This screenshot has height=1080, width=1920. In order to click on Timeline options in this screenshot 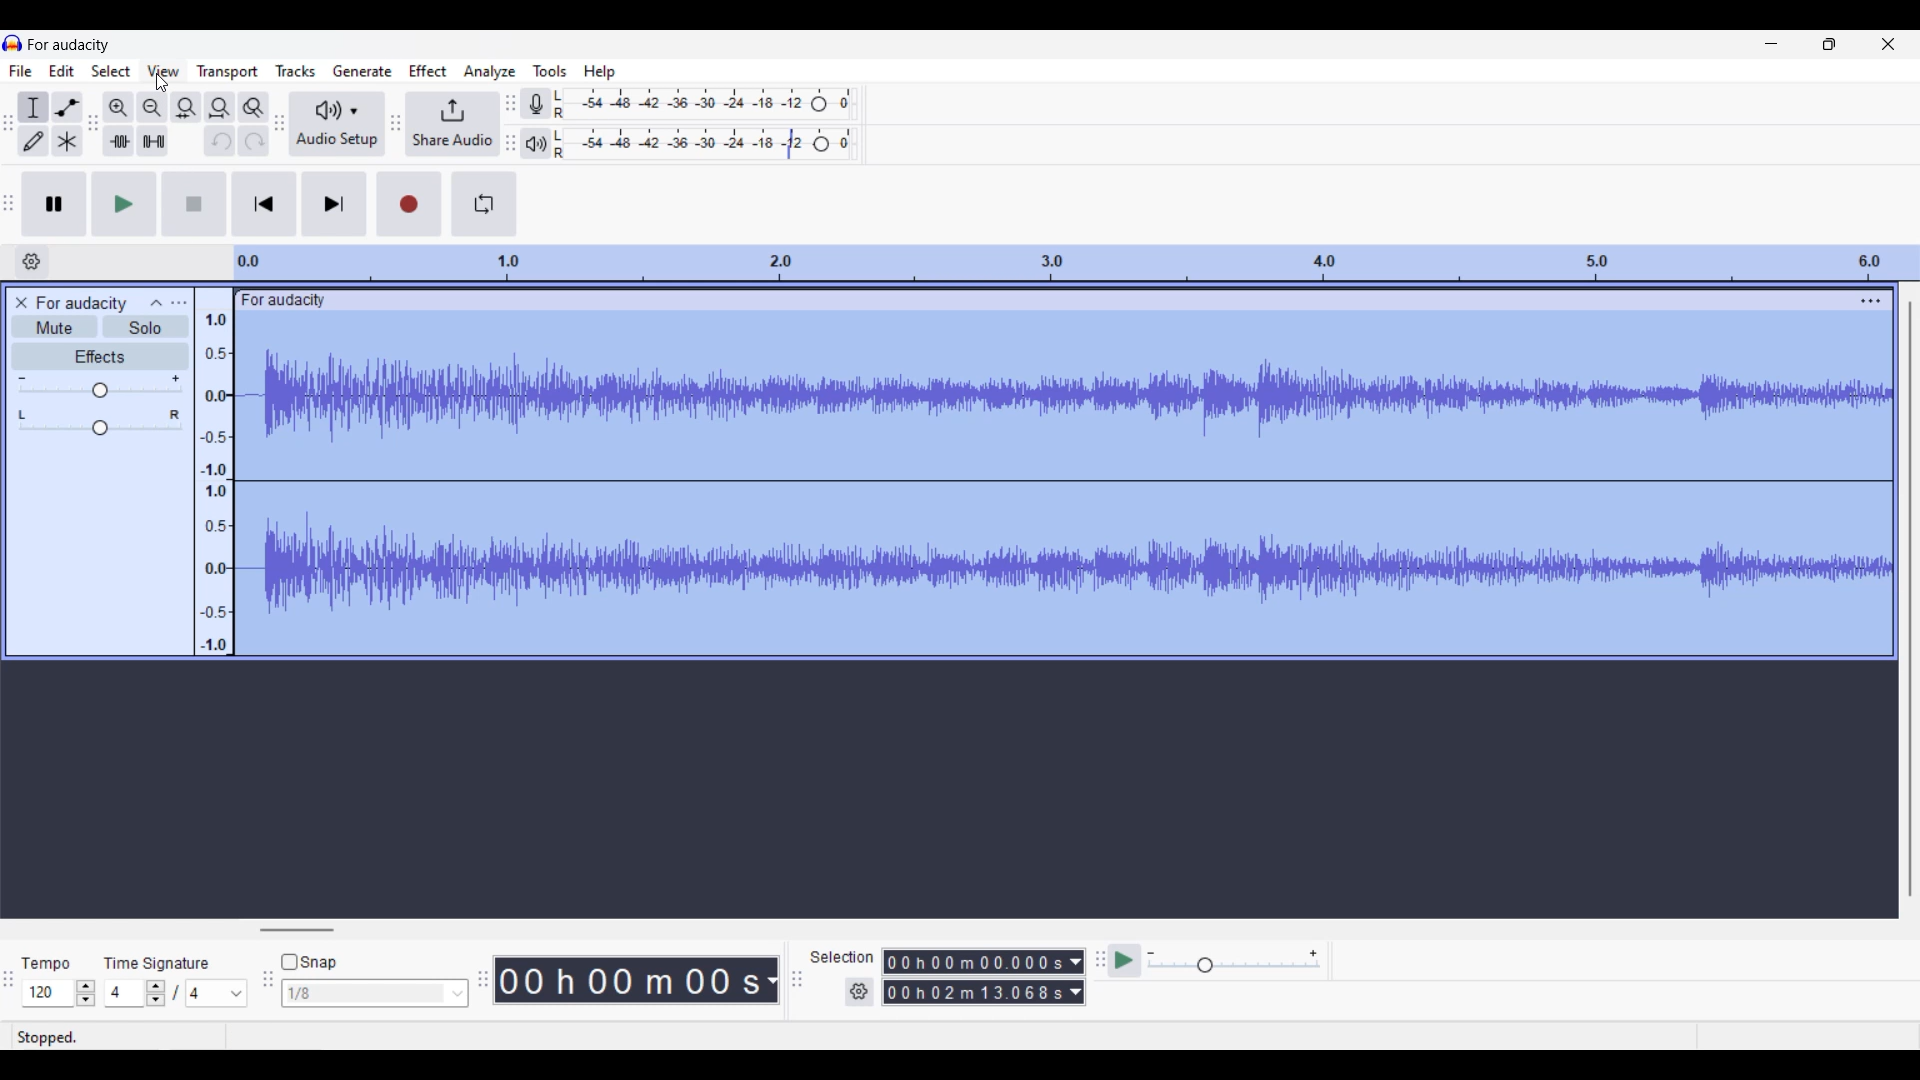, I will do `click(32, 262)`.